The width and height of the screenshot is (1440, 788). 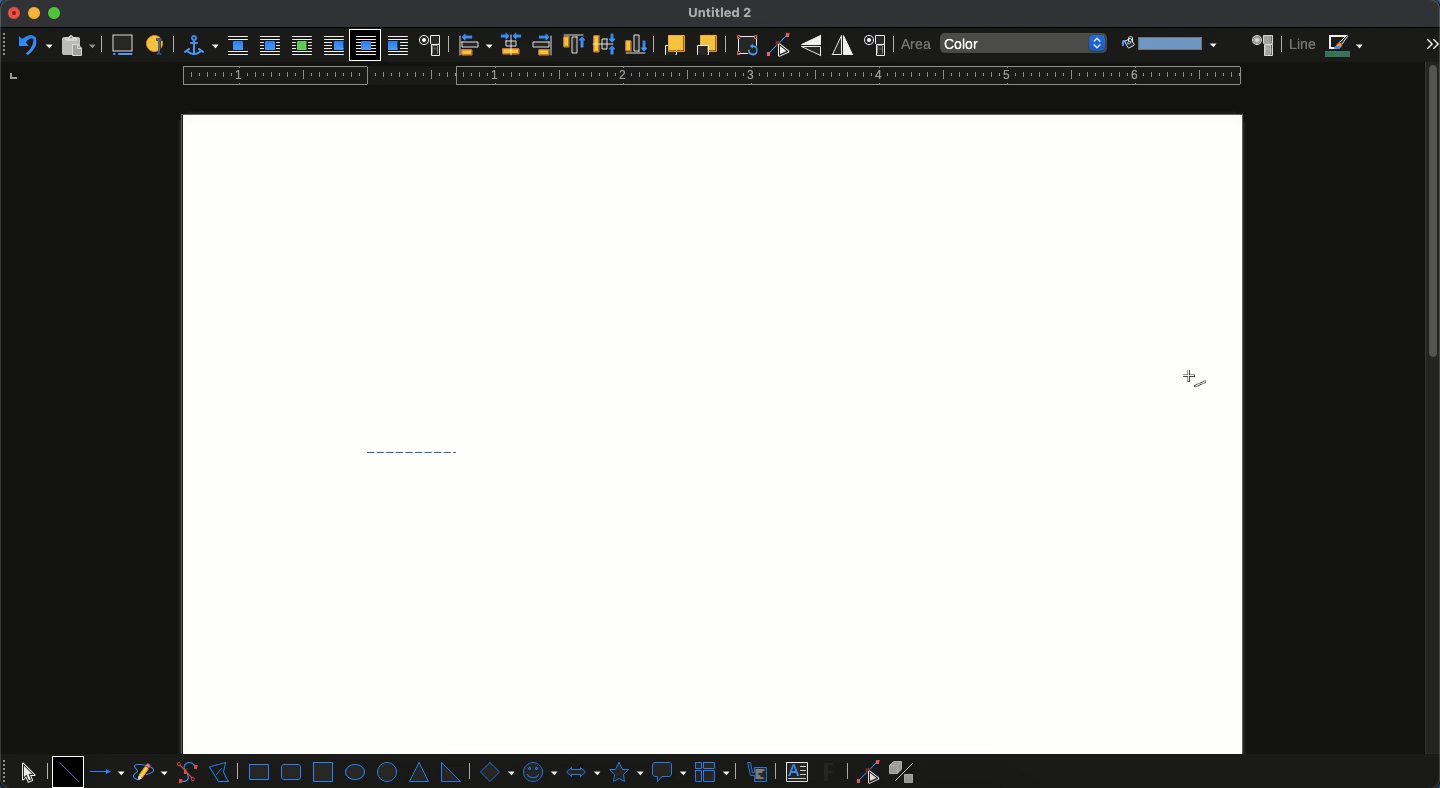 What do you see at coordinates (797, 772) in the screenshot?
I see `text box` at bounding box center [797, 772].